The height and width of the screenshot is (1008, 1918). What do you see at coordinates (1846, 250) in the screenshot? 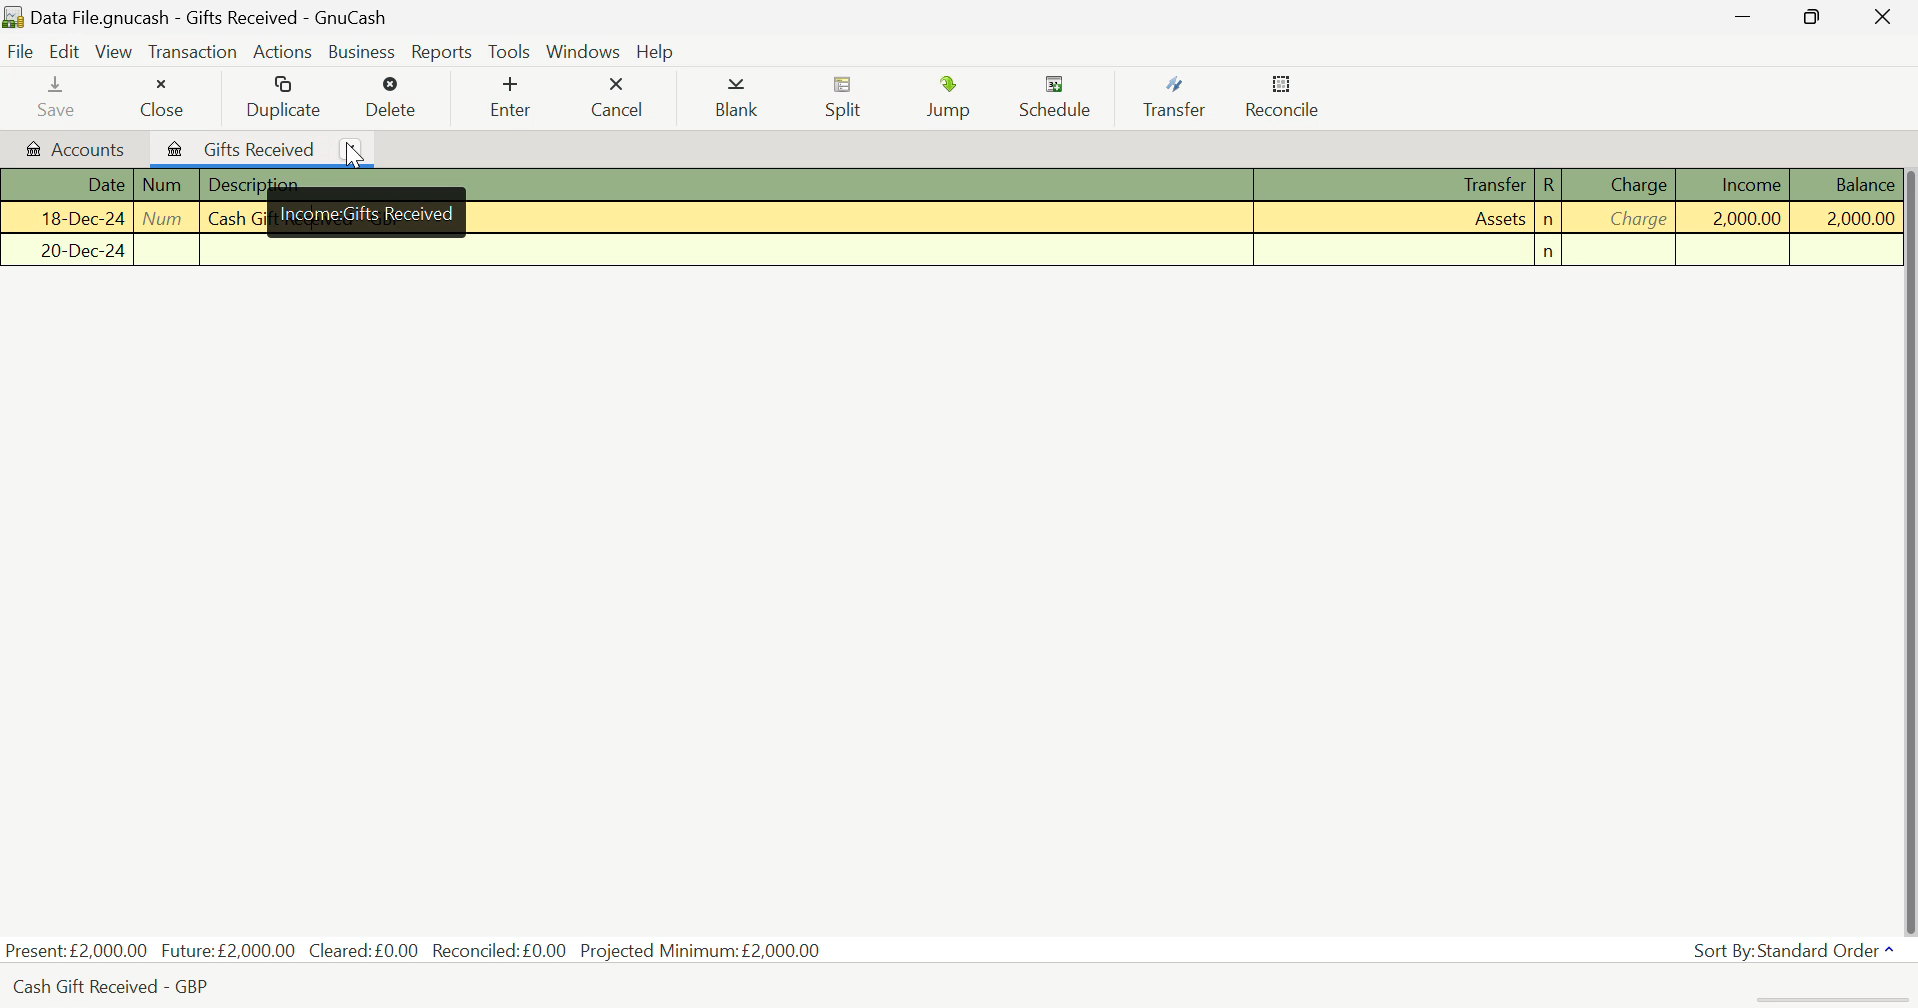
I see `Balance` at bounding box center [1846, 250].